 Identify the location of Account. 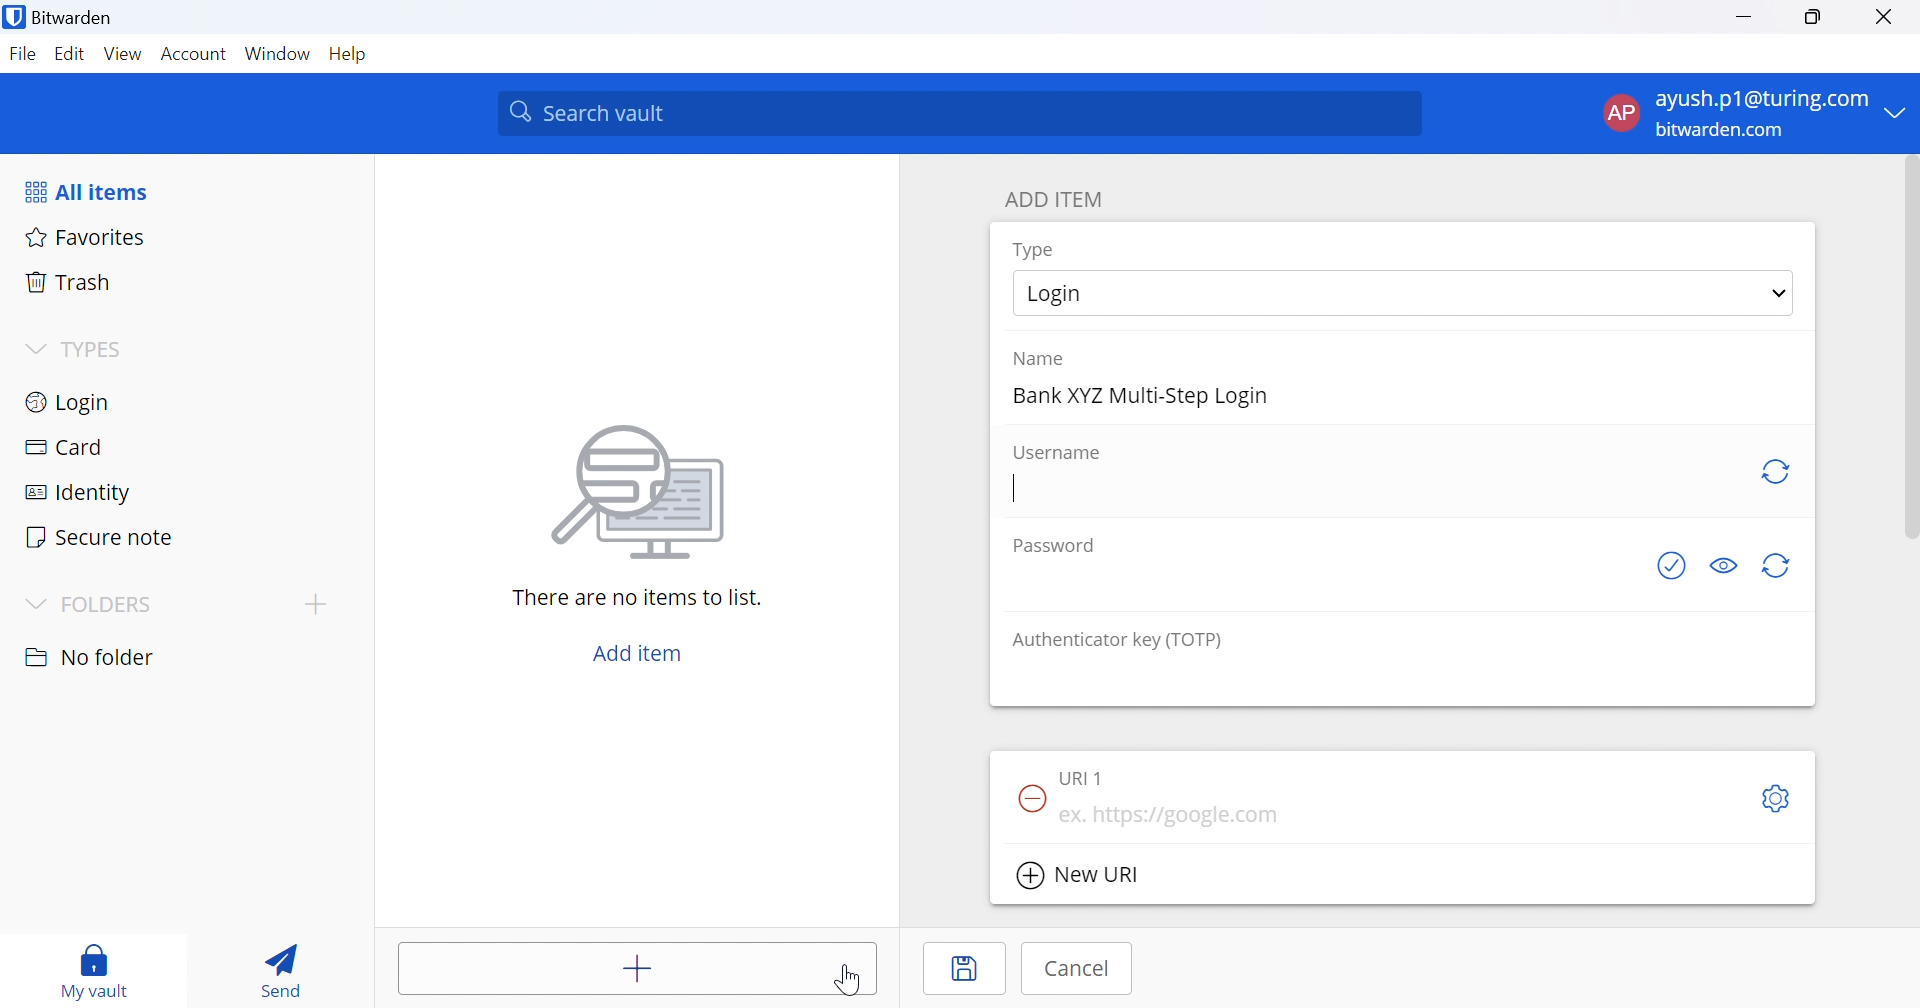
(195, 55).